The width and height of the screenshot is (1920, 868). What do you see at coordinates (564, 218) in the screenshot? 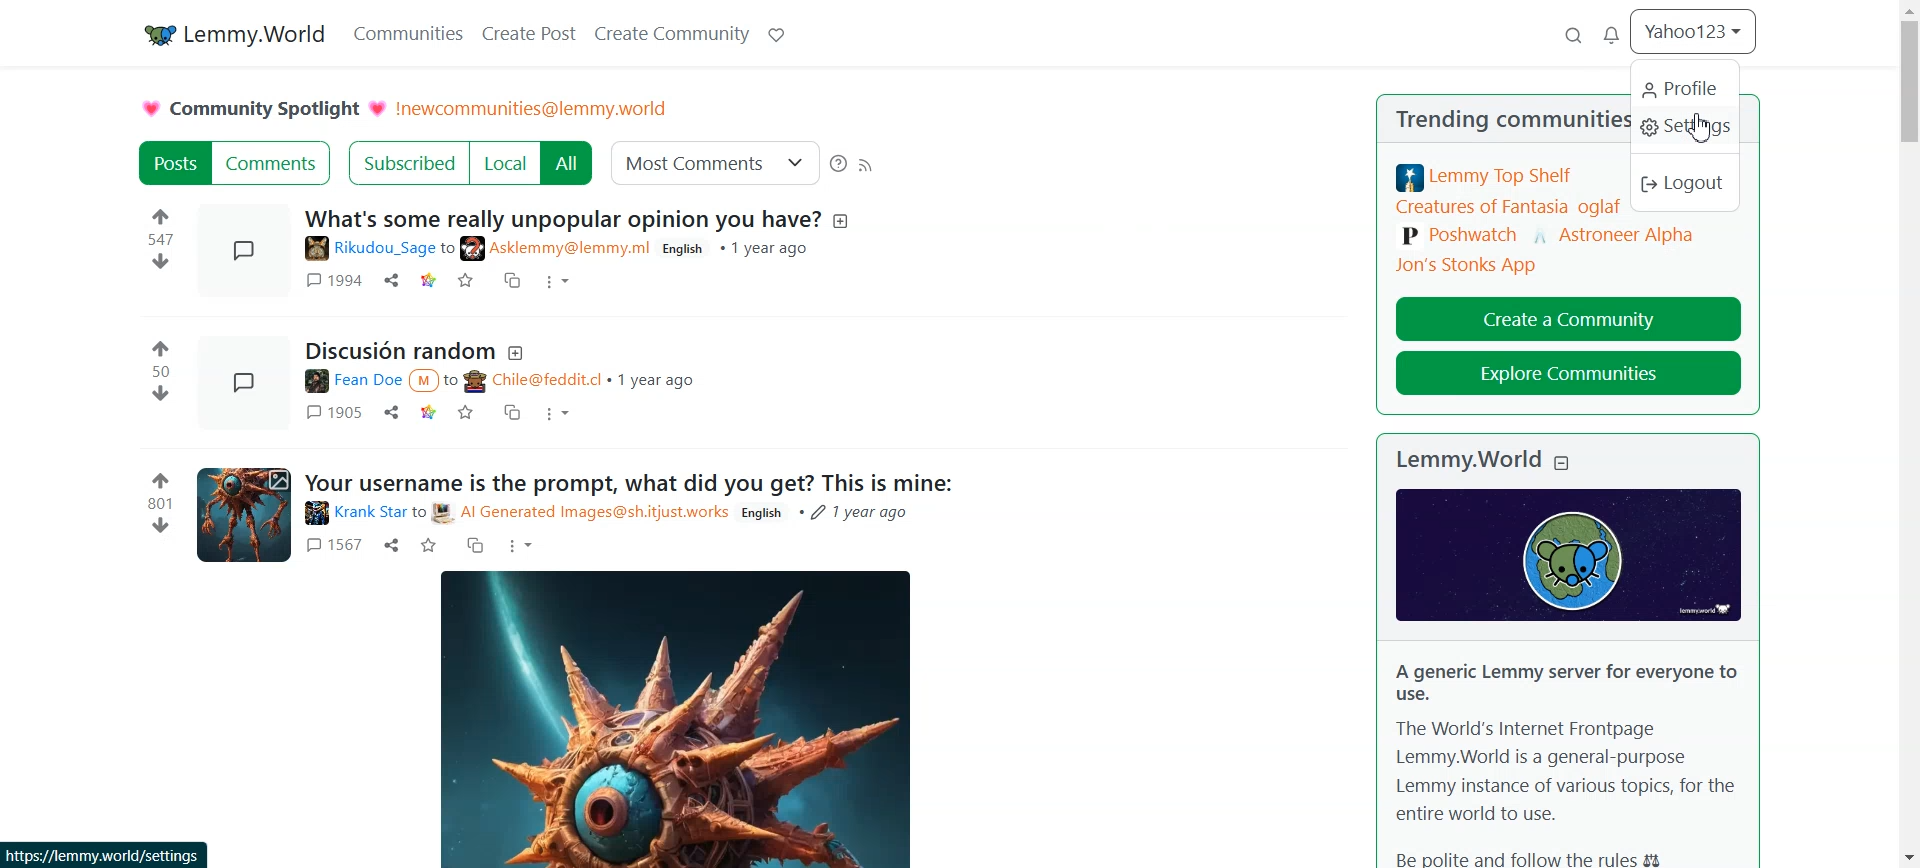
I see `What's some really unpopular opinion you have?` at bounding box center [564, 218].